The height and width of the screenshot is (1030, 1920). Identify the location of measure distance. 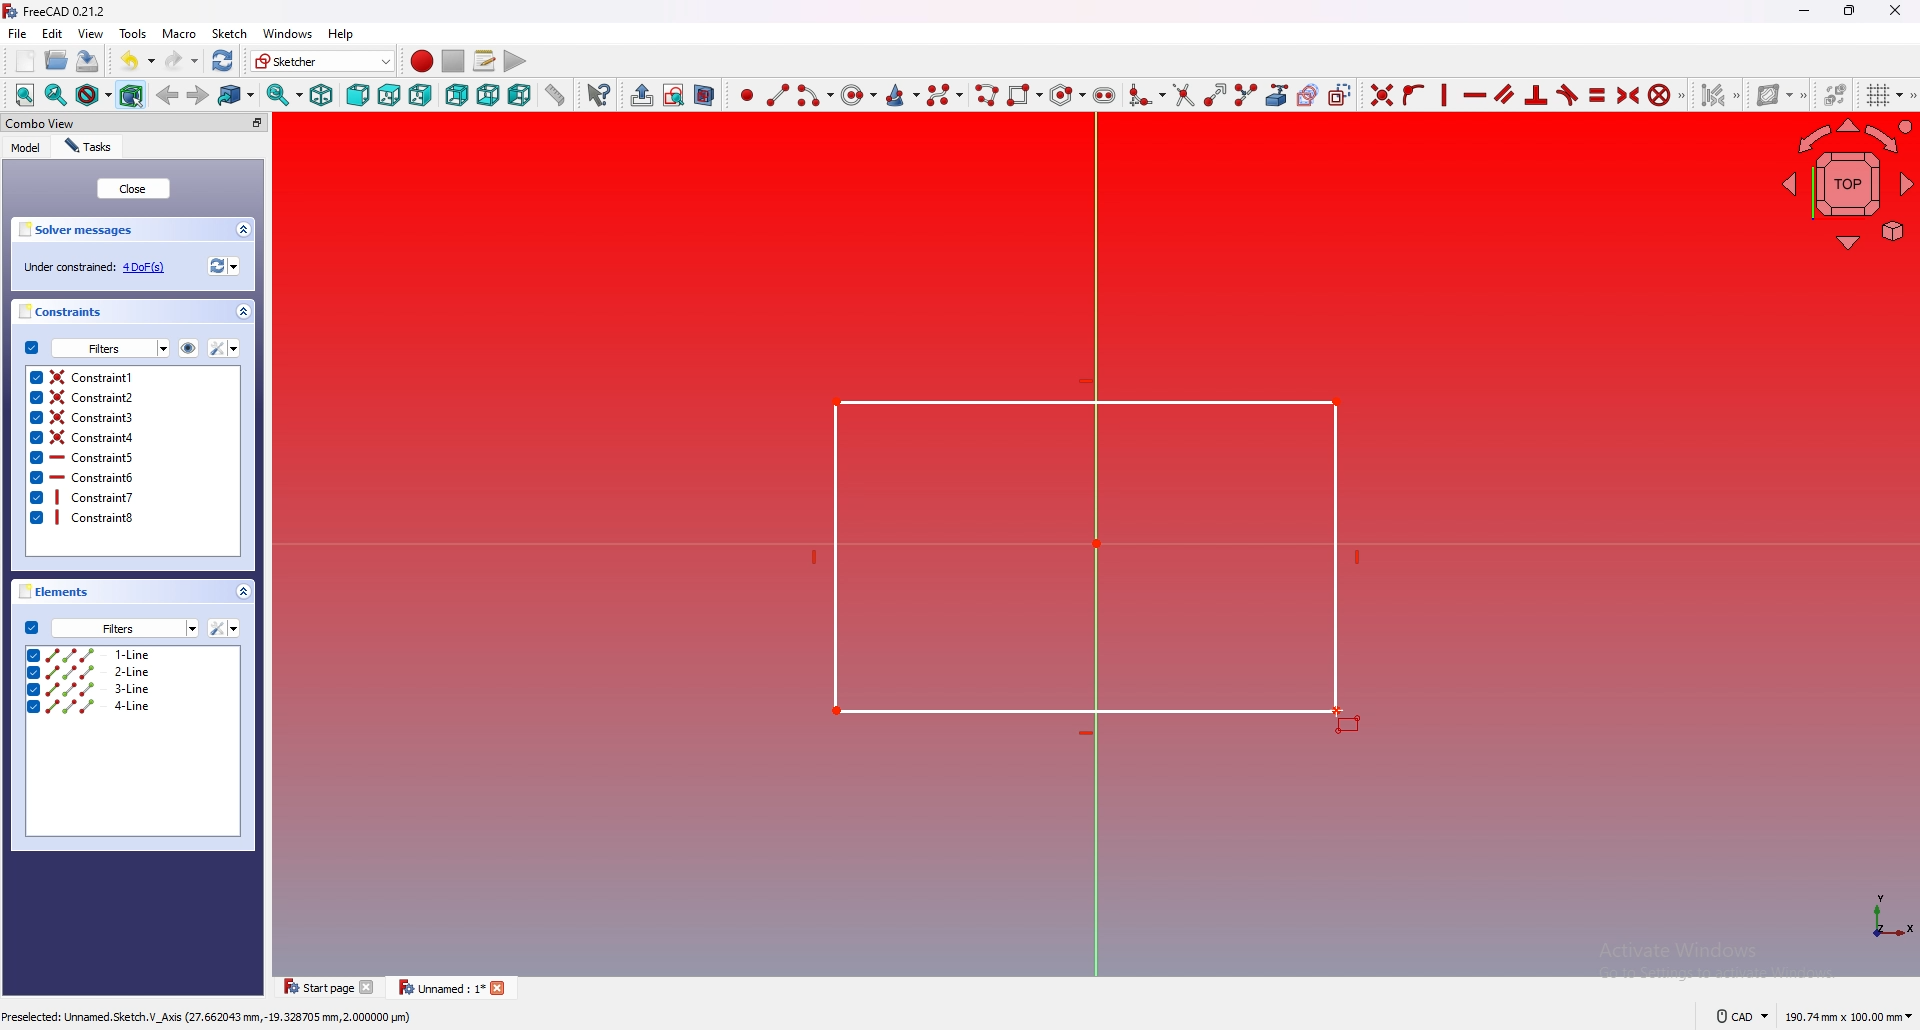
(556, 95).